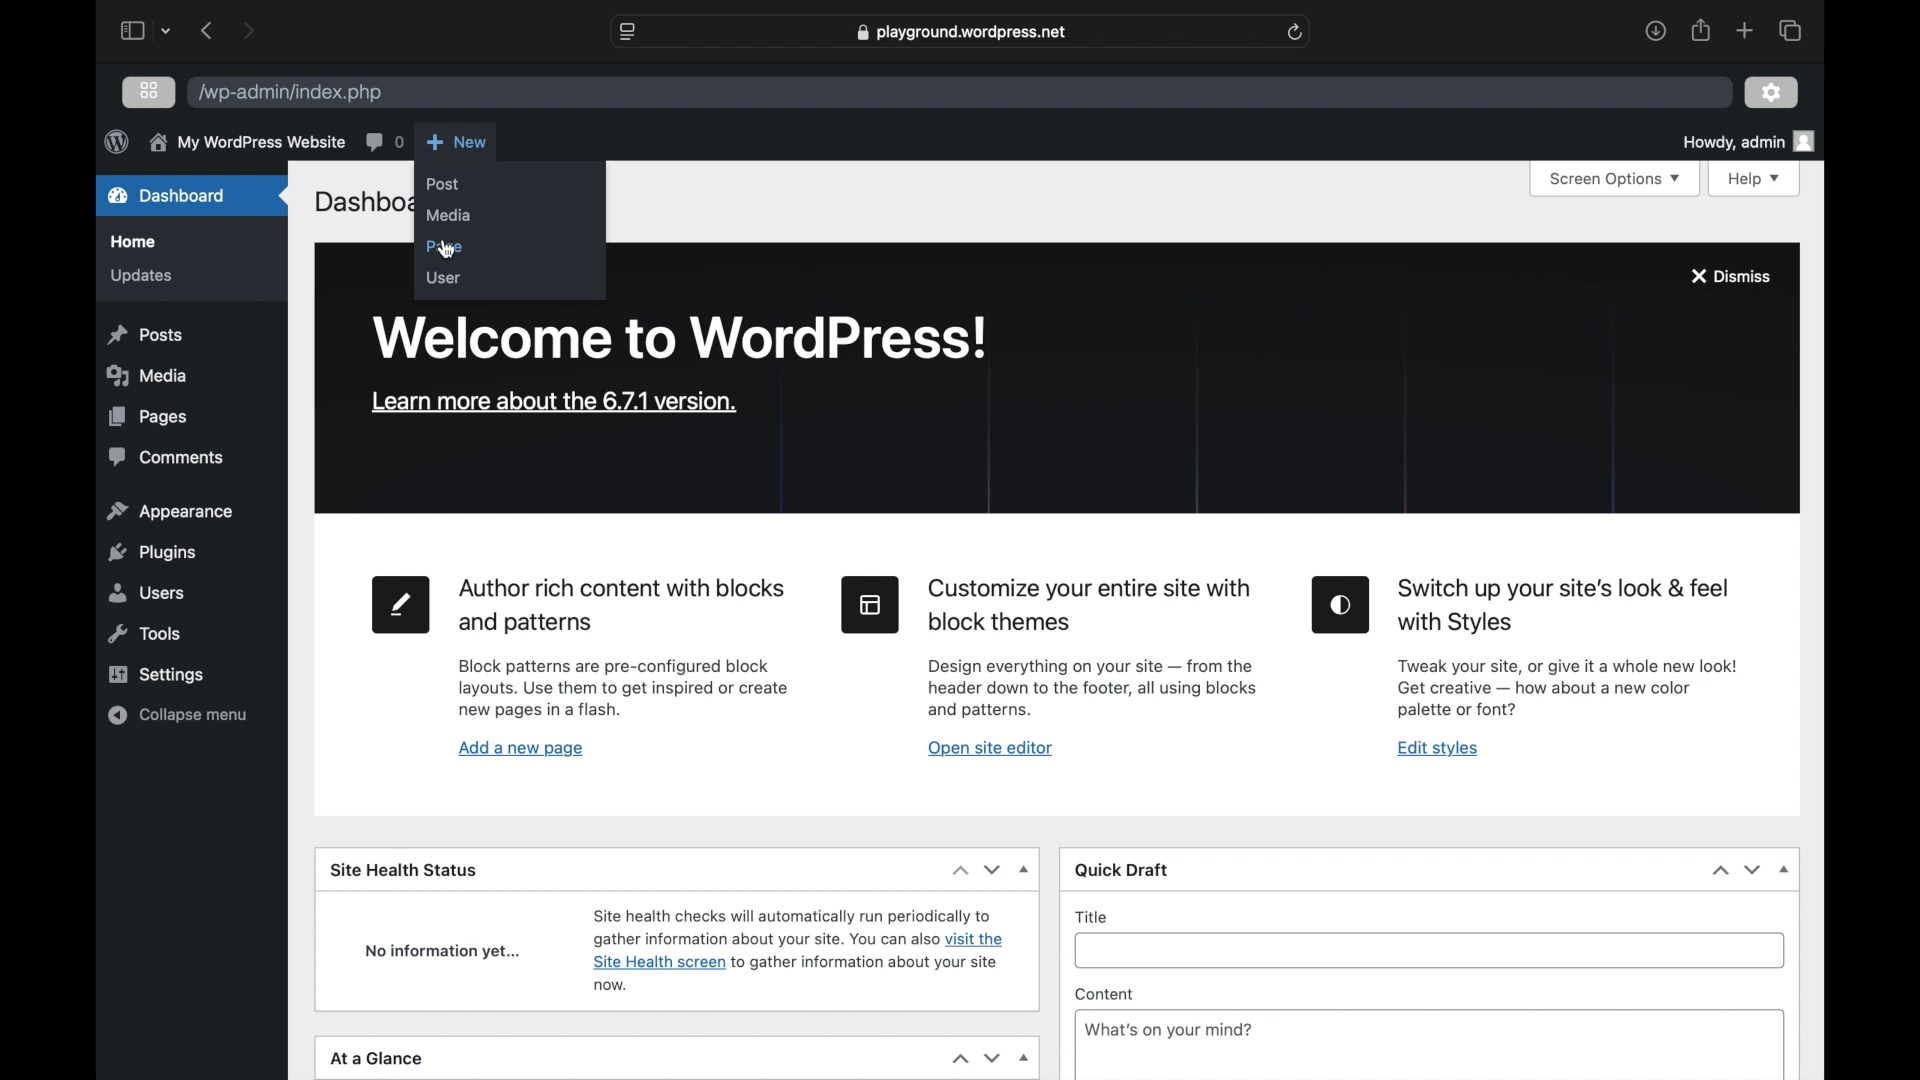 This screenshot has height=1080, width=1920. Describe the element at coordinates (628, 32) in the screenshot. I see `website settings` at that location.